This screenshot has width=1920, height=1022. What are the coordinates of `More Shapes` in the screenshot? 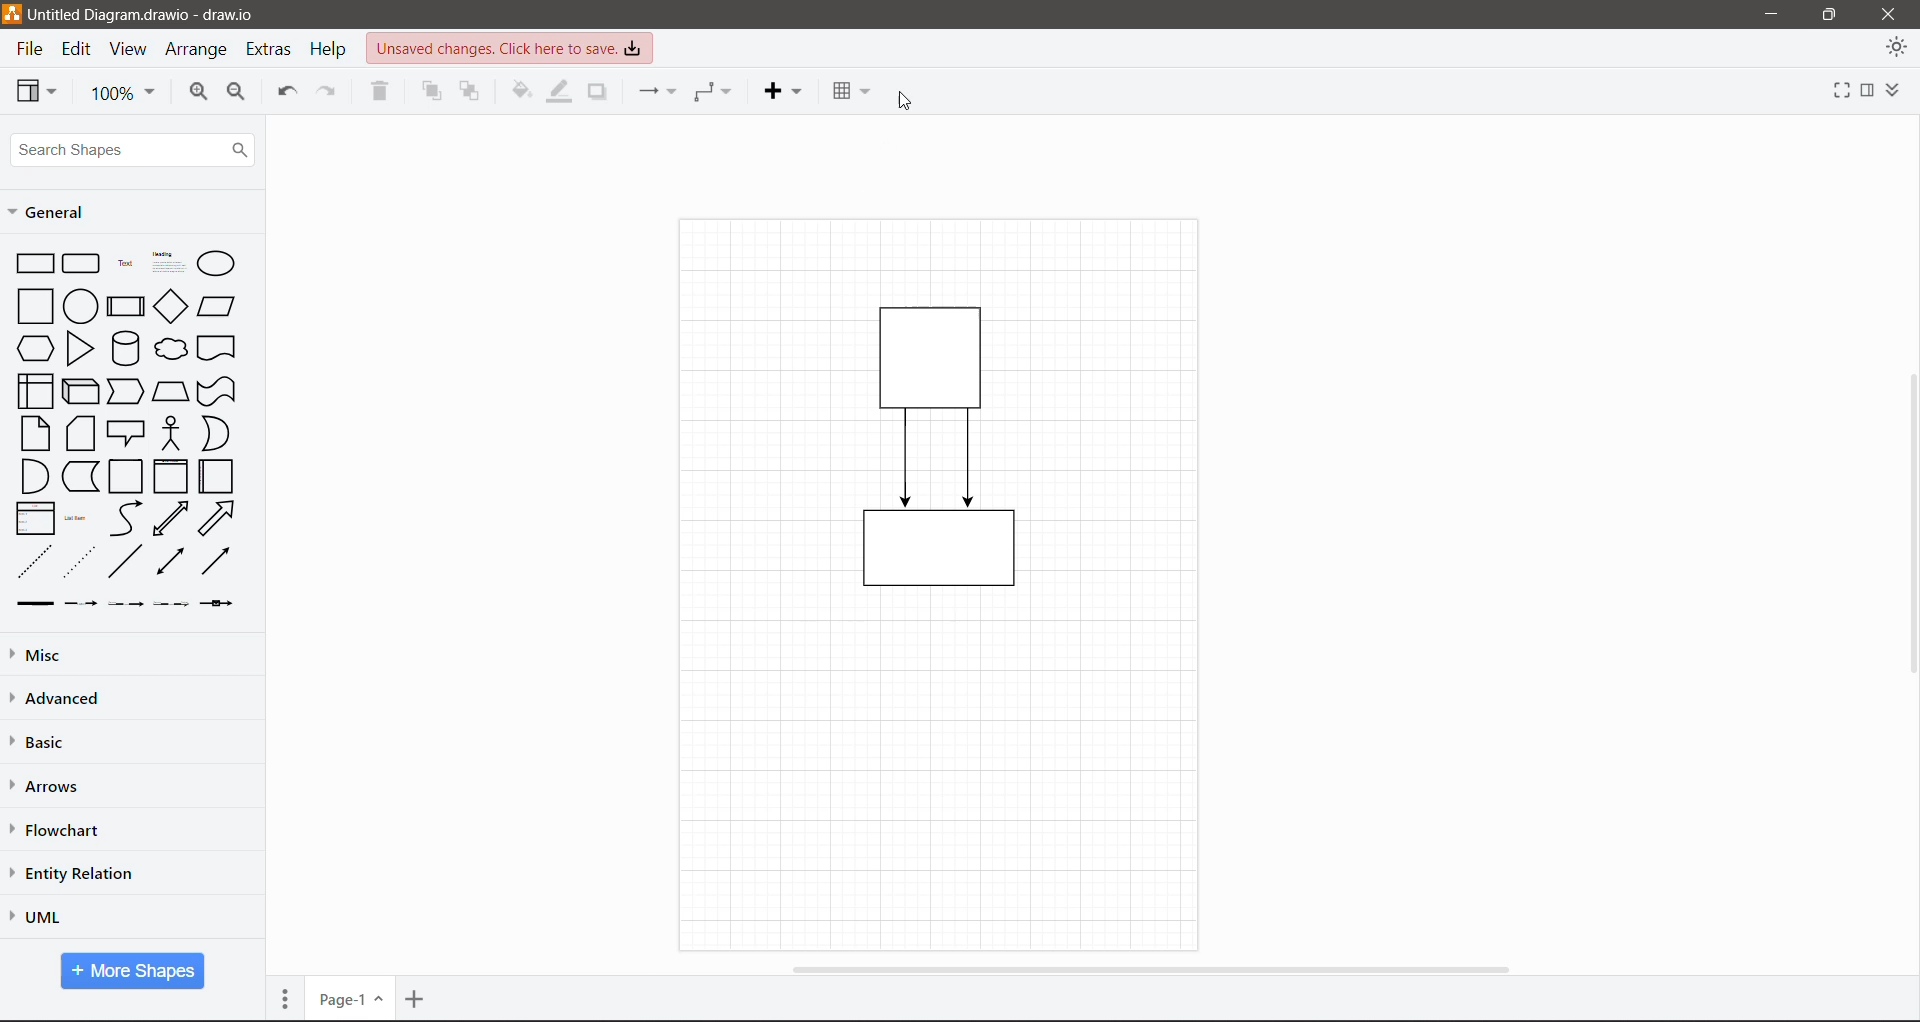 It's located at (133, 971).